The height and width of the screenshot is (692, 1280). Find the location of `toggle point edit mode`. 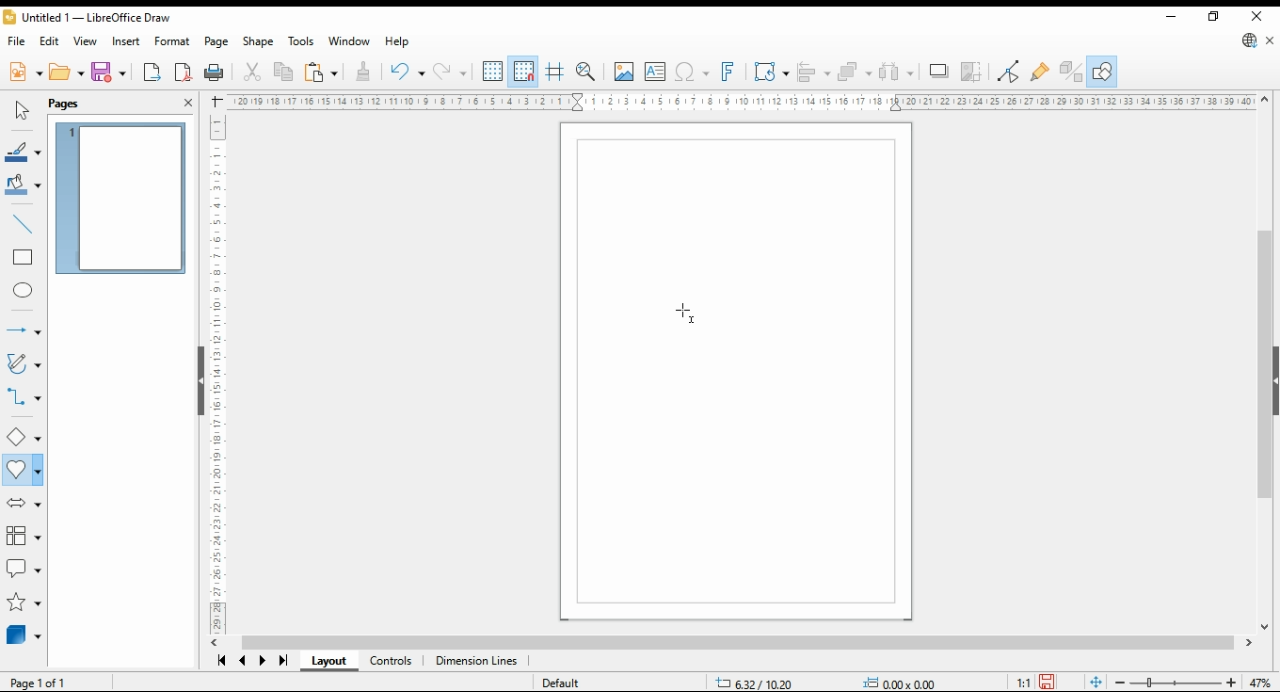

toggle point edit mode is located at coordinates (1010, 73).